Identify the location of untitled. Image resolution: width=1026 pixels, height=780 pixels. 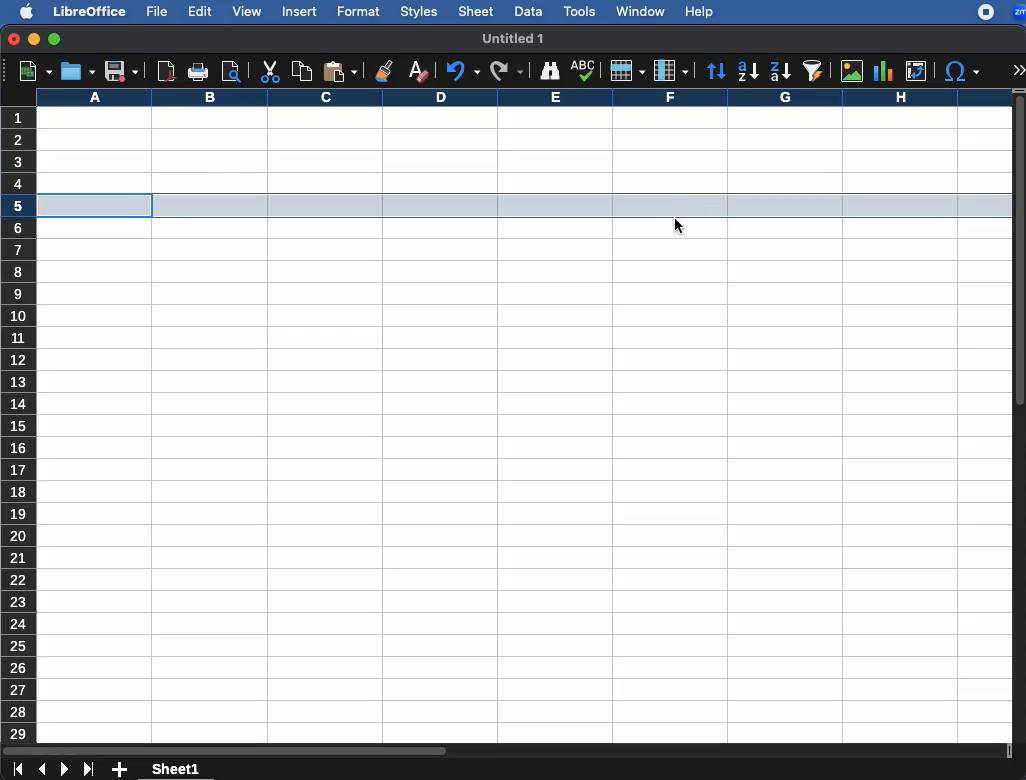
(514, 37).